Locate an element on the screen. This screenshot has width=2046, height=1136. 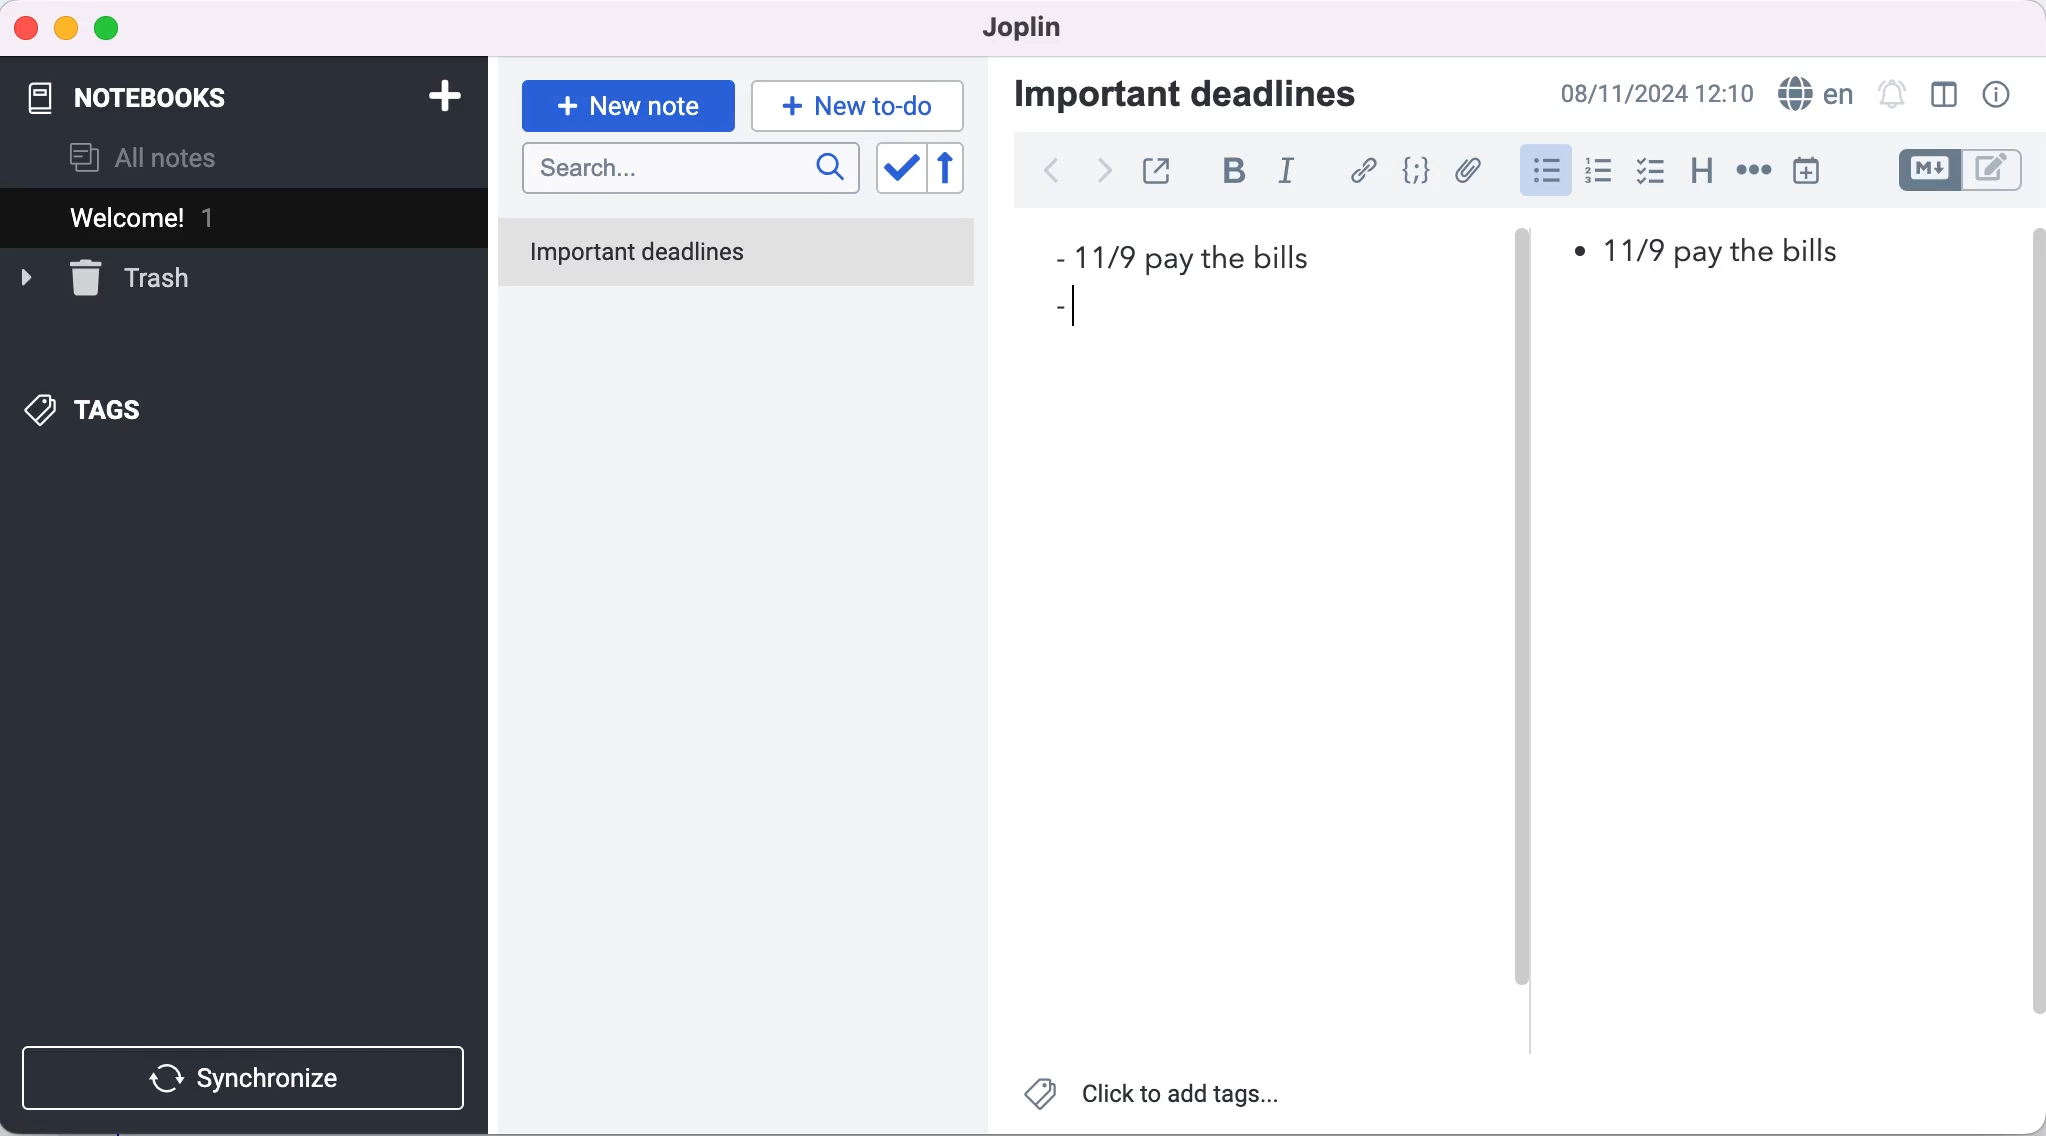
vertical slider is located at coordinates (1521, 639).